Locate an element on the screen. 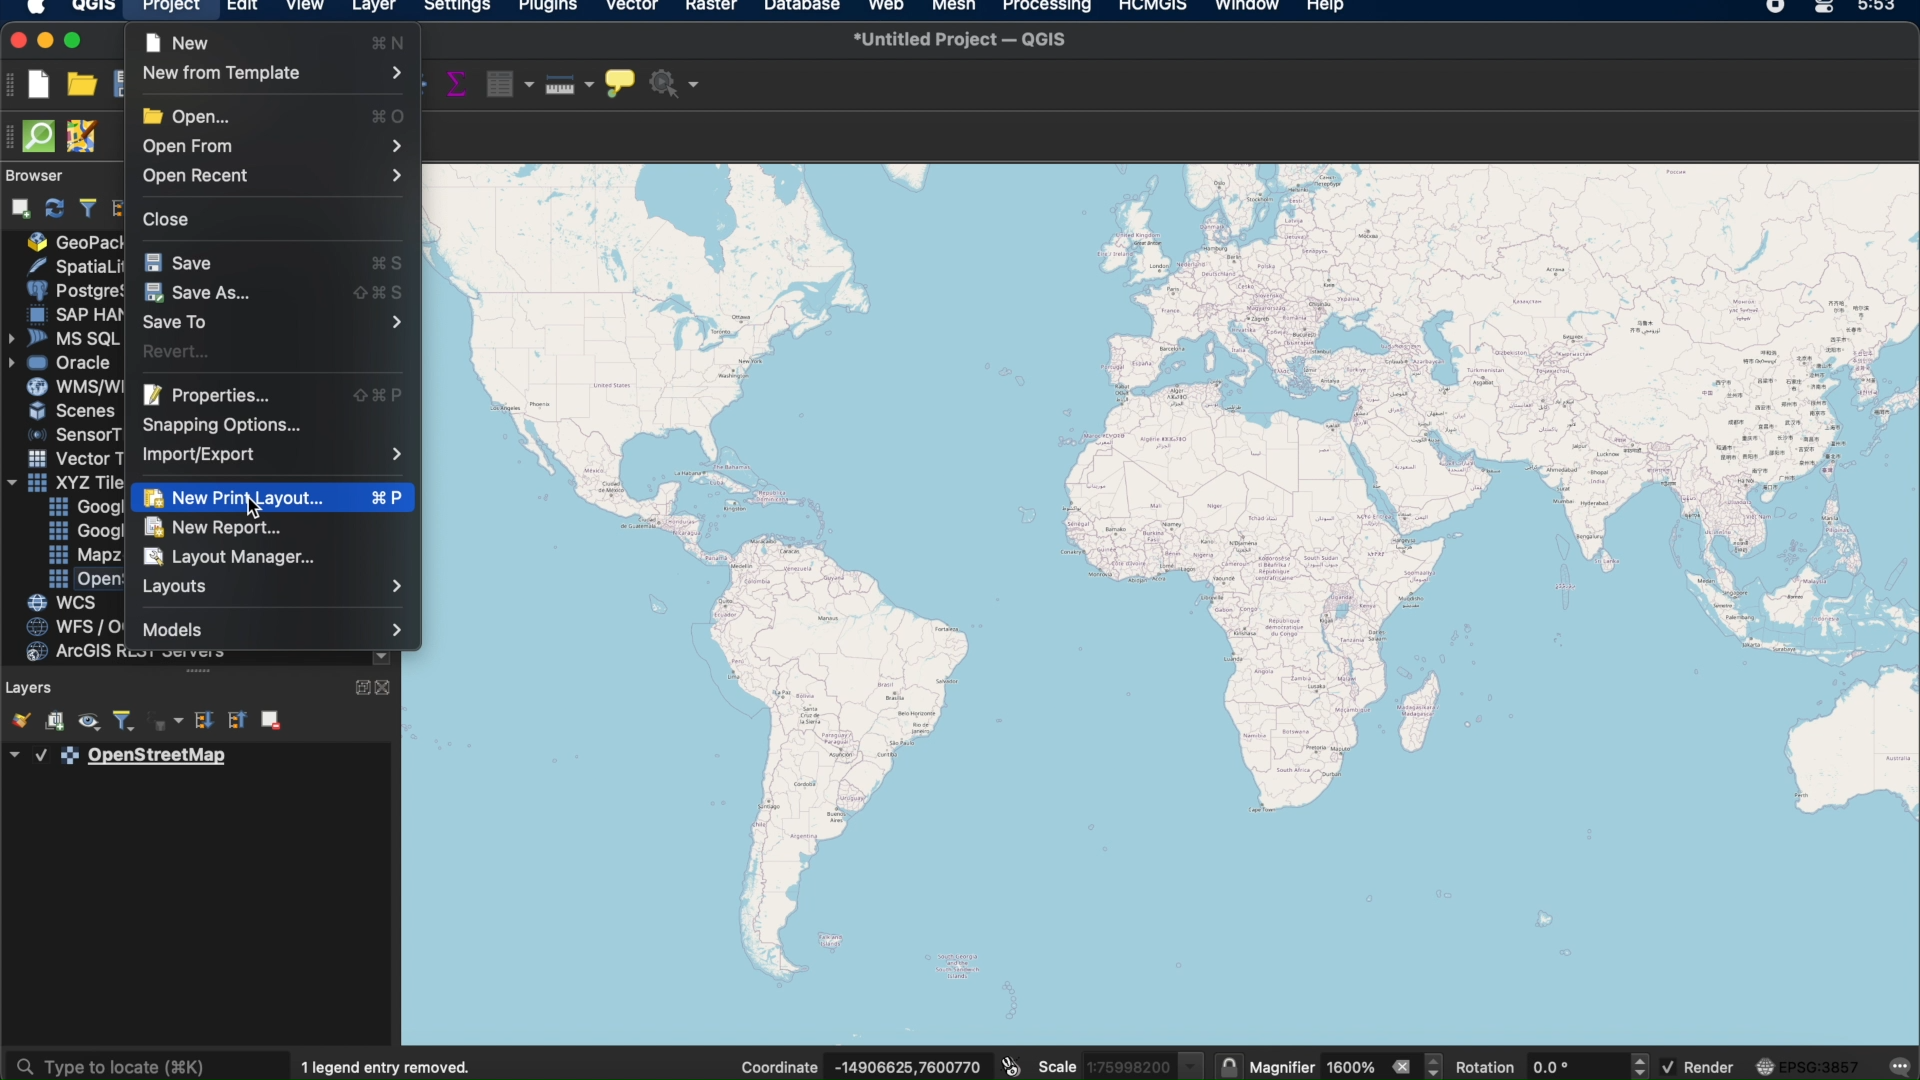 The height and width of the screenshot is (1080, 1920). 1 legend entry removed is located at coordinates (387, 1067).